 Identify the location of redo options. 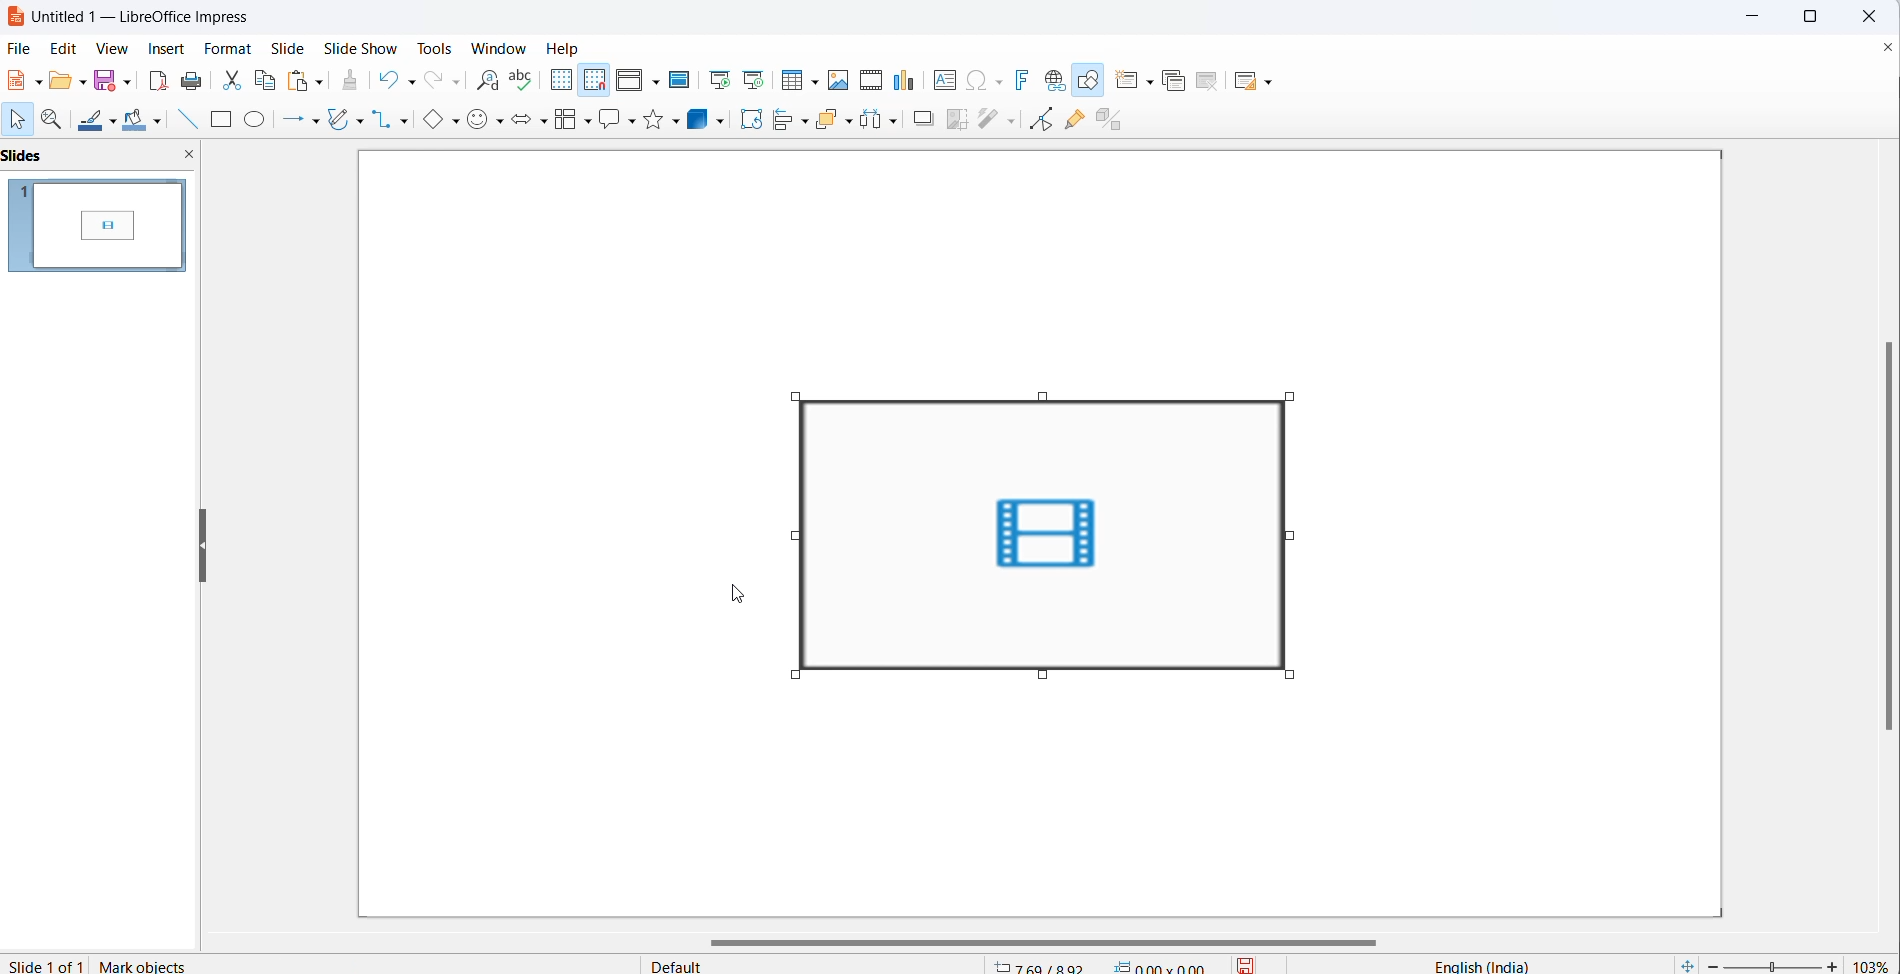
(454, 83).